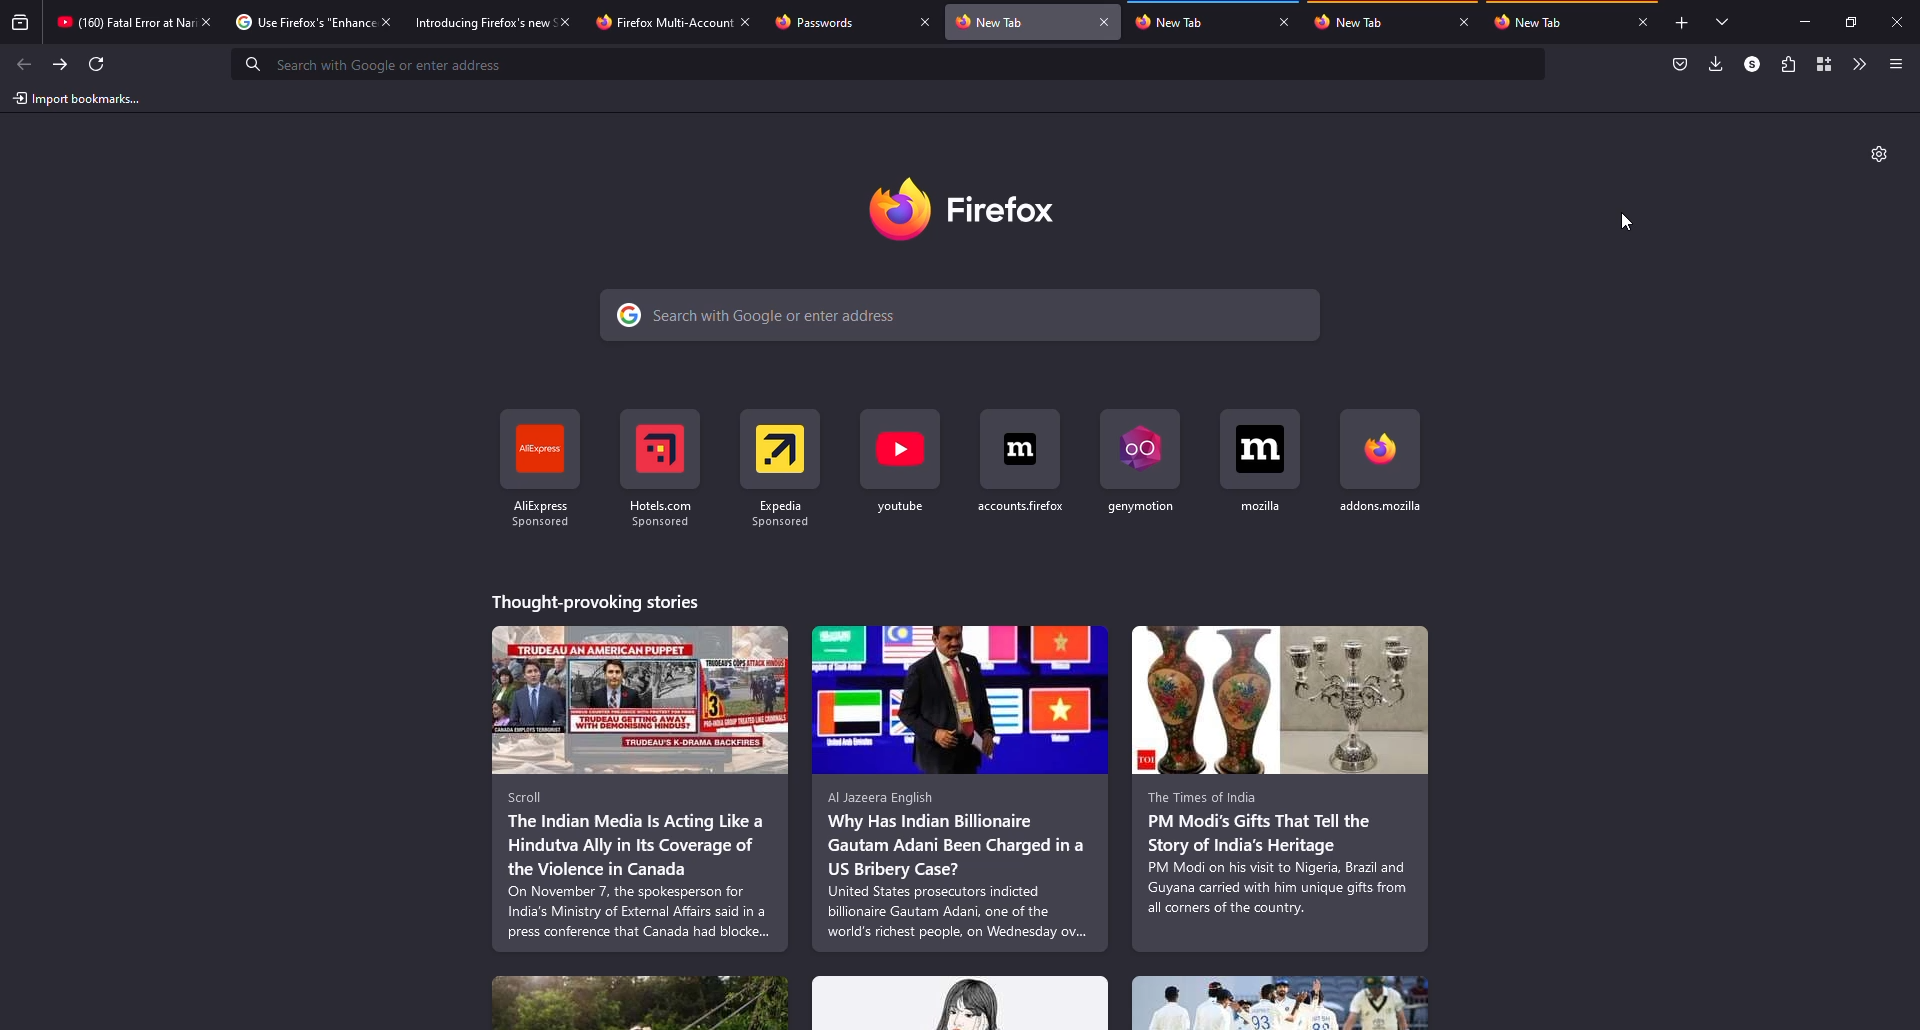 Image resolution: width=1920 pixels, height=1030 pixels. What do you see at coordinates (961, 1003) in the screenshot?
I see `stories` at bounding box center [961, 1003].